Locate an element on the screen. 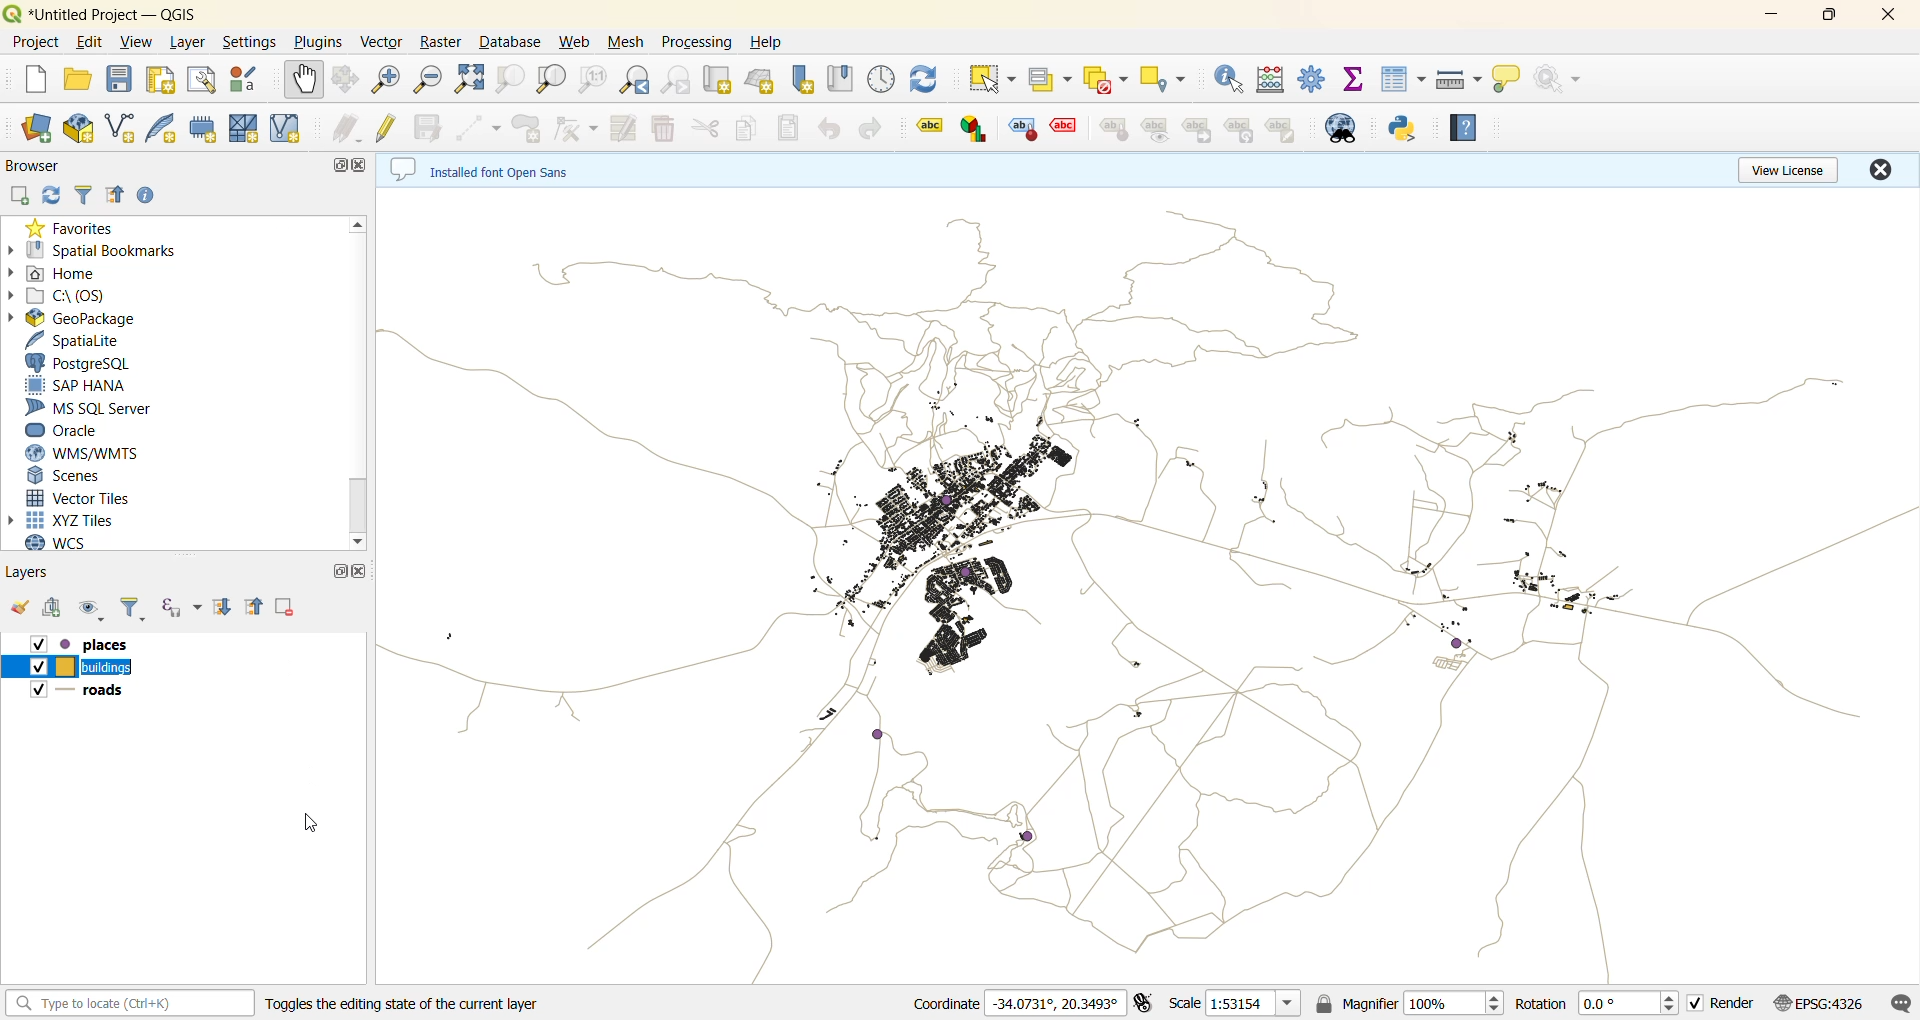  database is located at coordinates (513, 43).